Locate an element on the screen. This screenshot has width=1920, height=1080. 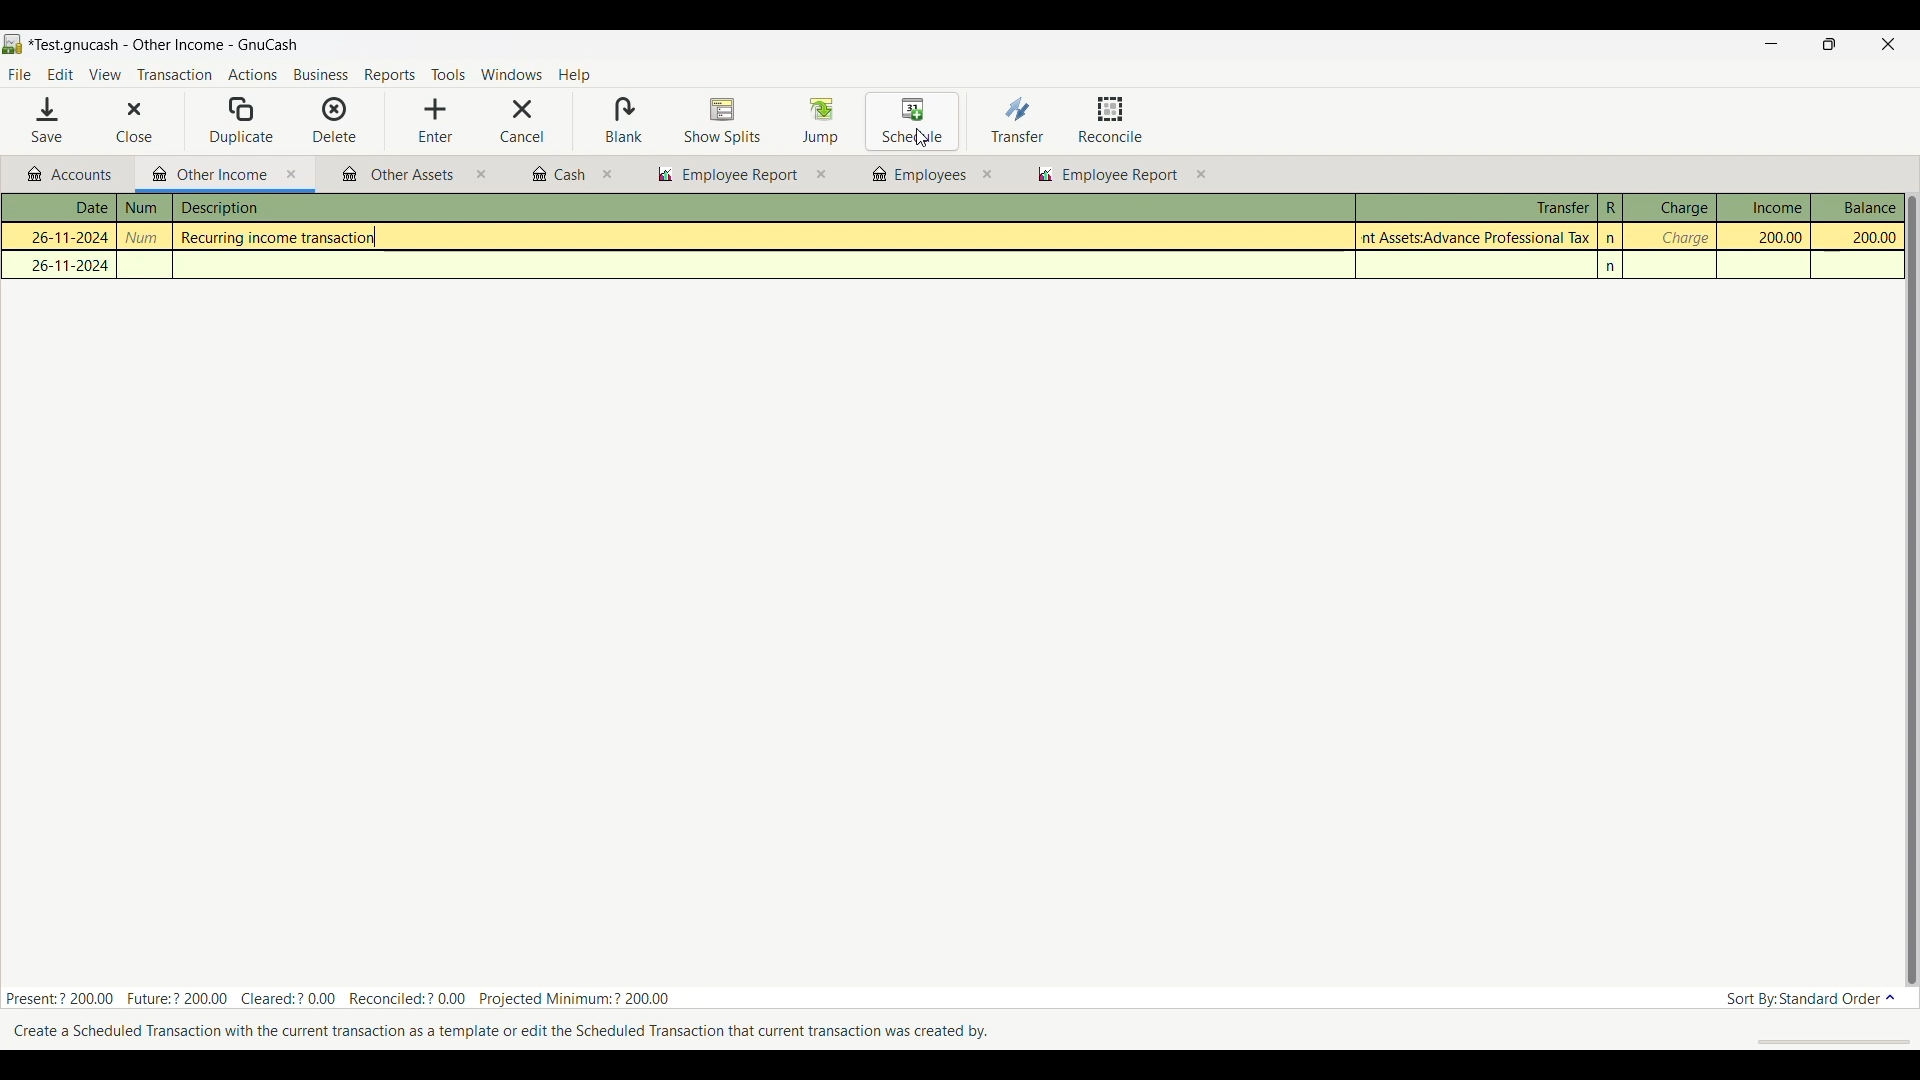
employee report is located at coordinates (1118, 177).